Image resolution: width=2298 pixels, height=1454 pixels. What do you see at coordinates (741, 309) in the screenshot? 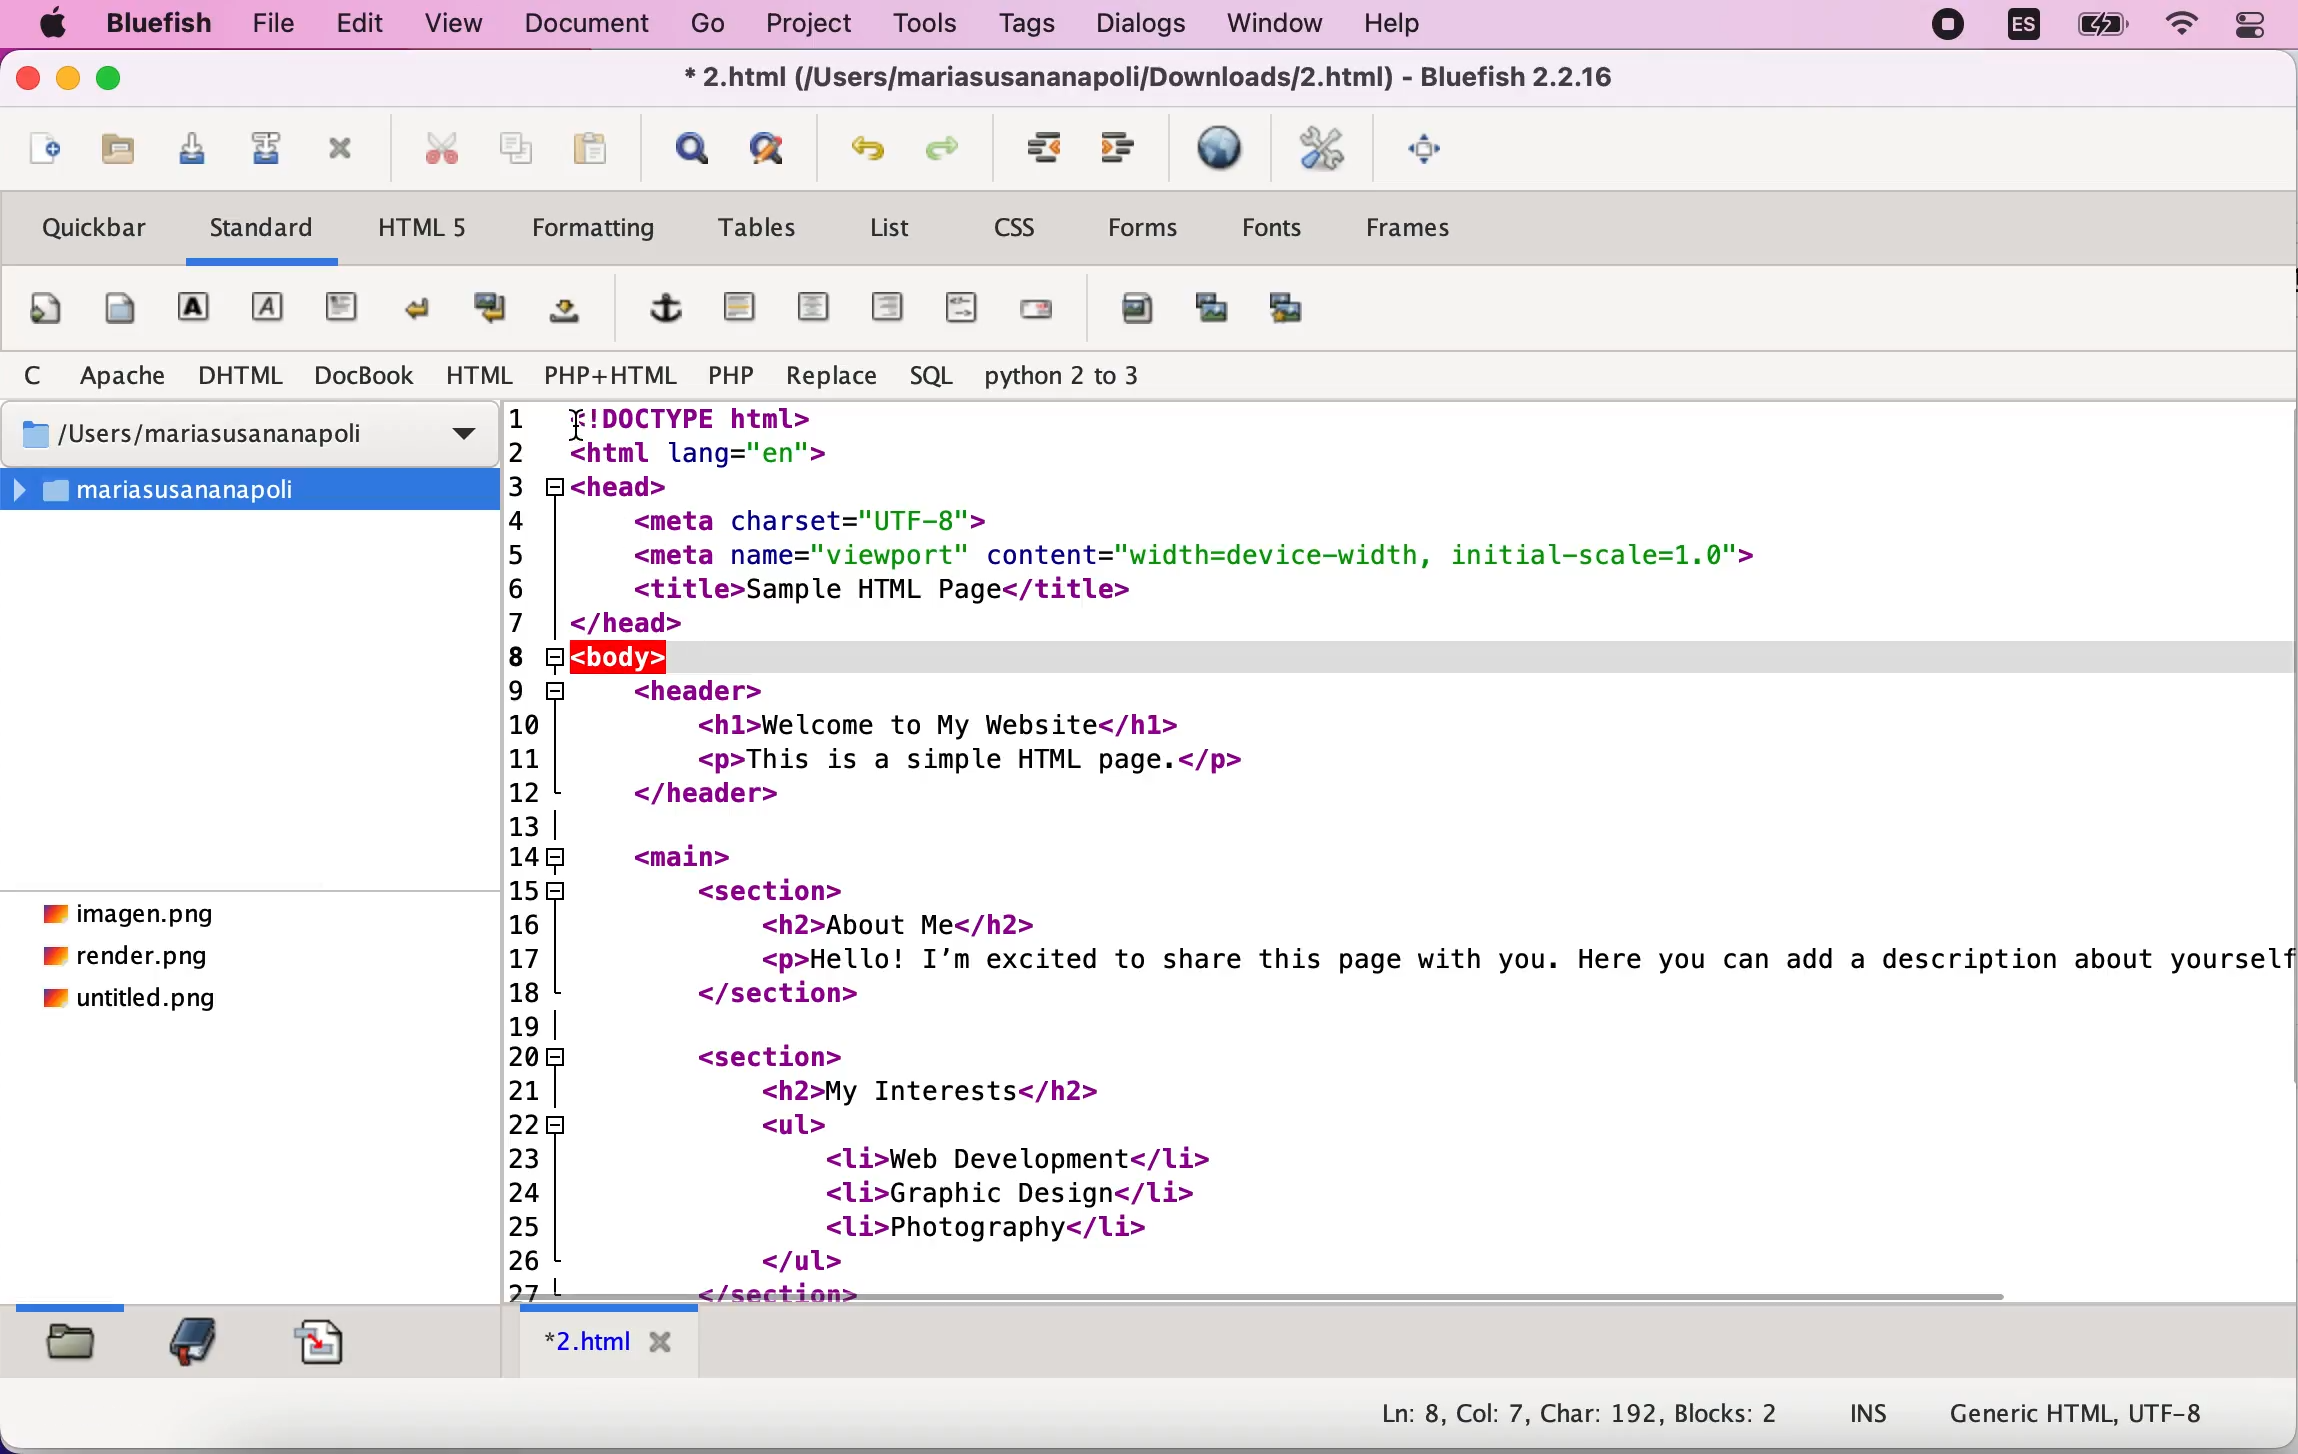
I see `horizontal rule` at bounding box center [741, 309].